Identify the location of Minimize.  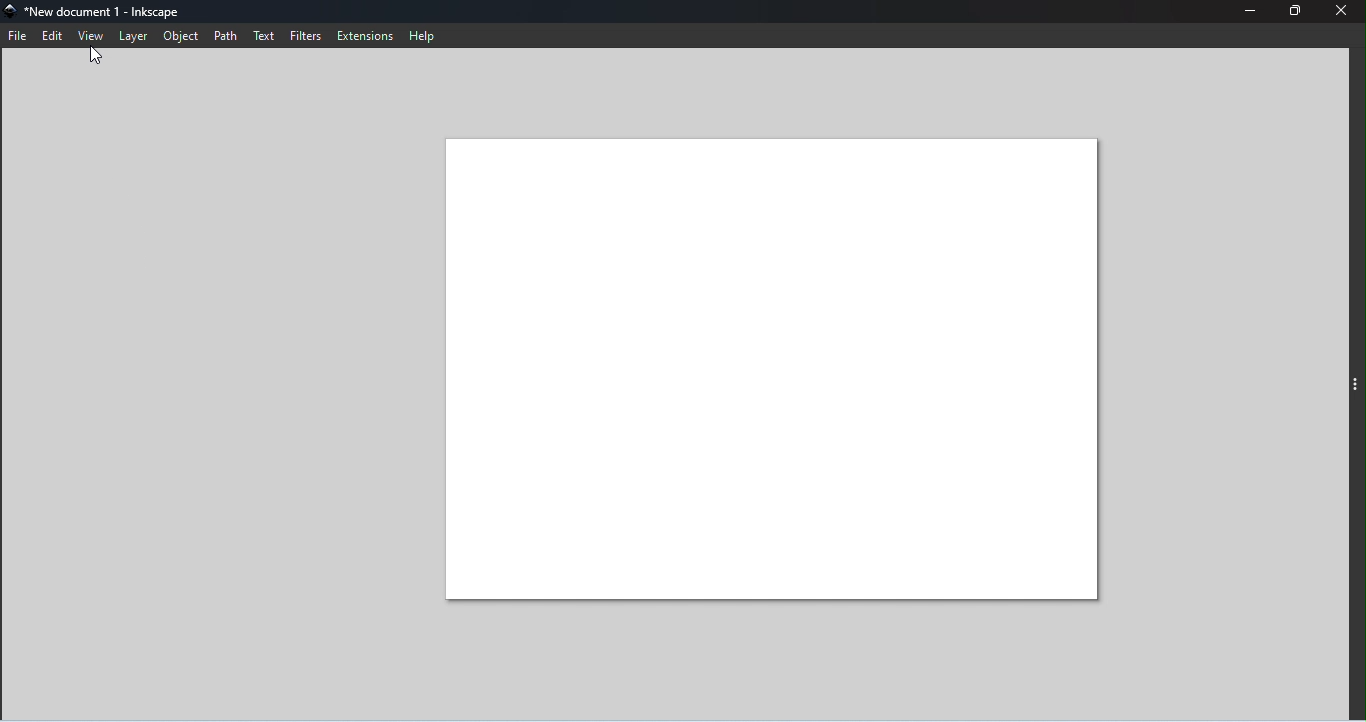
(1242, 11).